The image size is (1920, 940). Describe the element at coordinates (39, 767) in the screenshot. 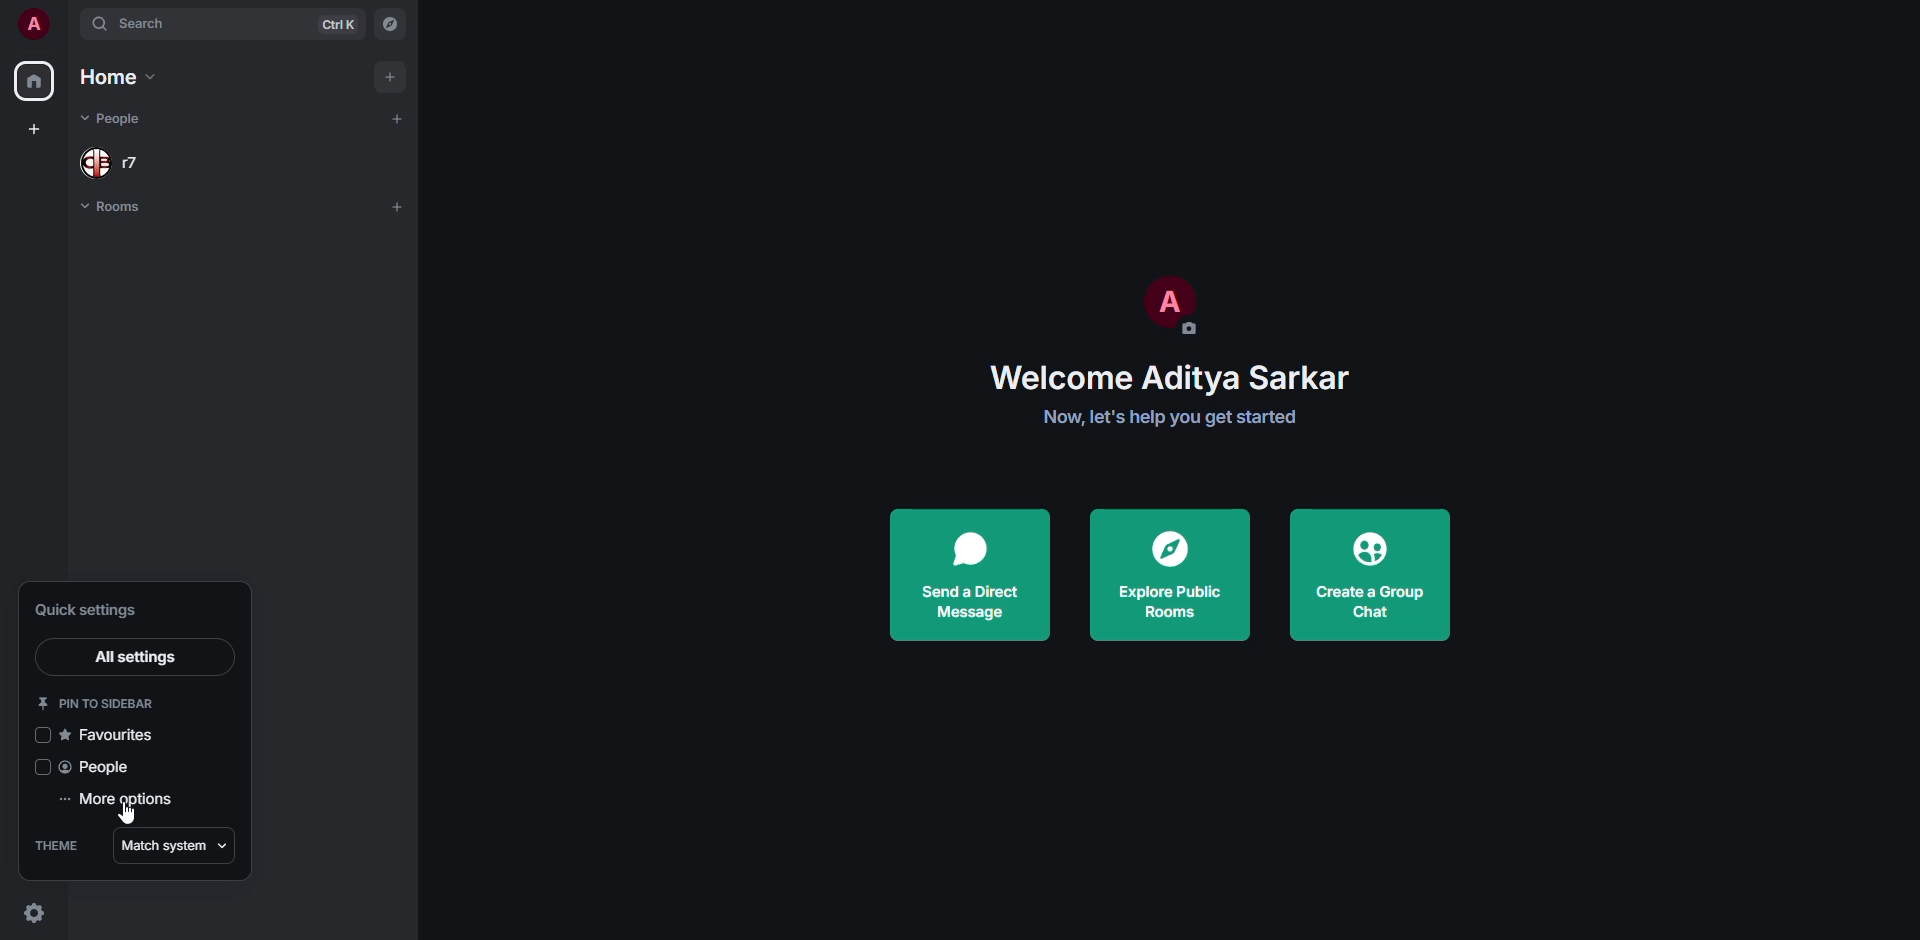

I see `click to enable` at that location.